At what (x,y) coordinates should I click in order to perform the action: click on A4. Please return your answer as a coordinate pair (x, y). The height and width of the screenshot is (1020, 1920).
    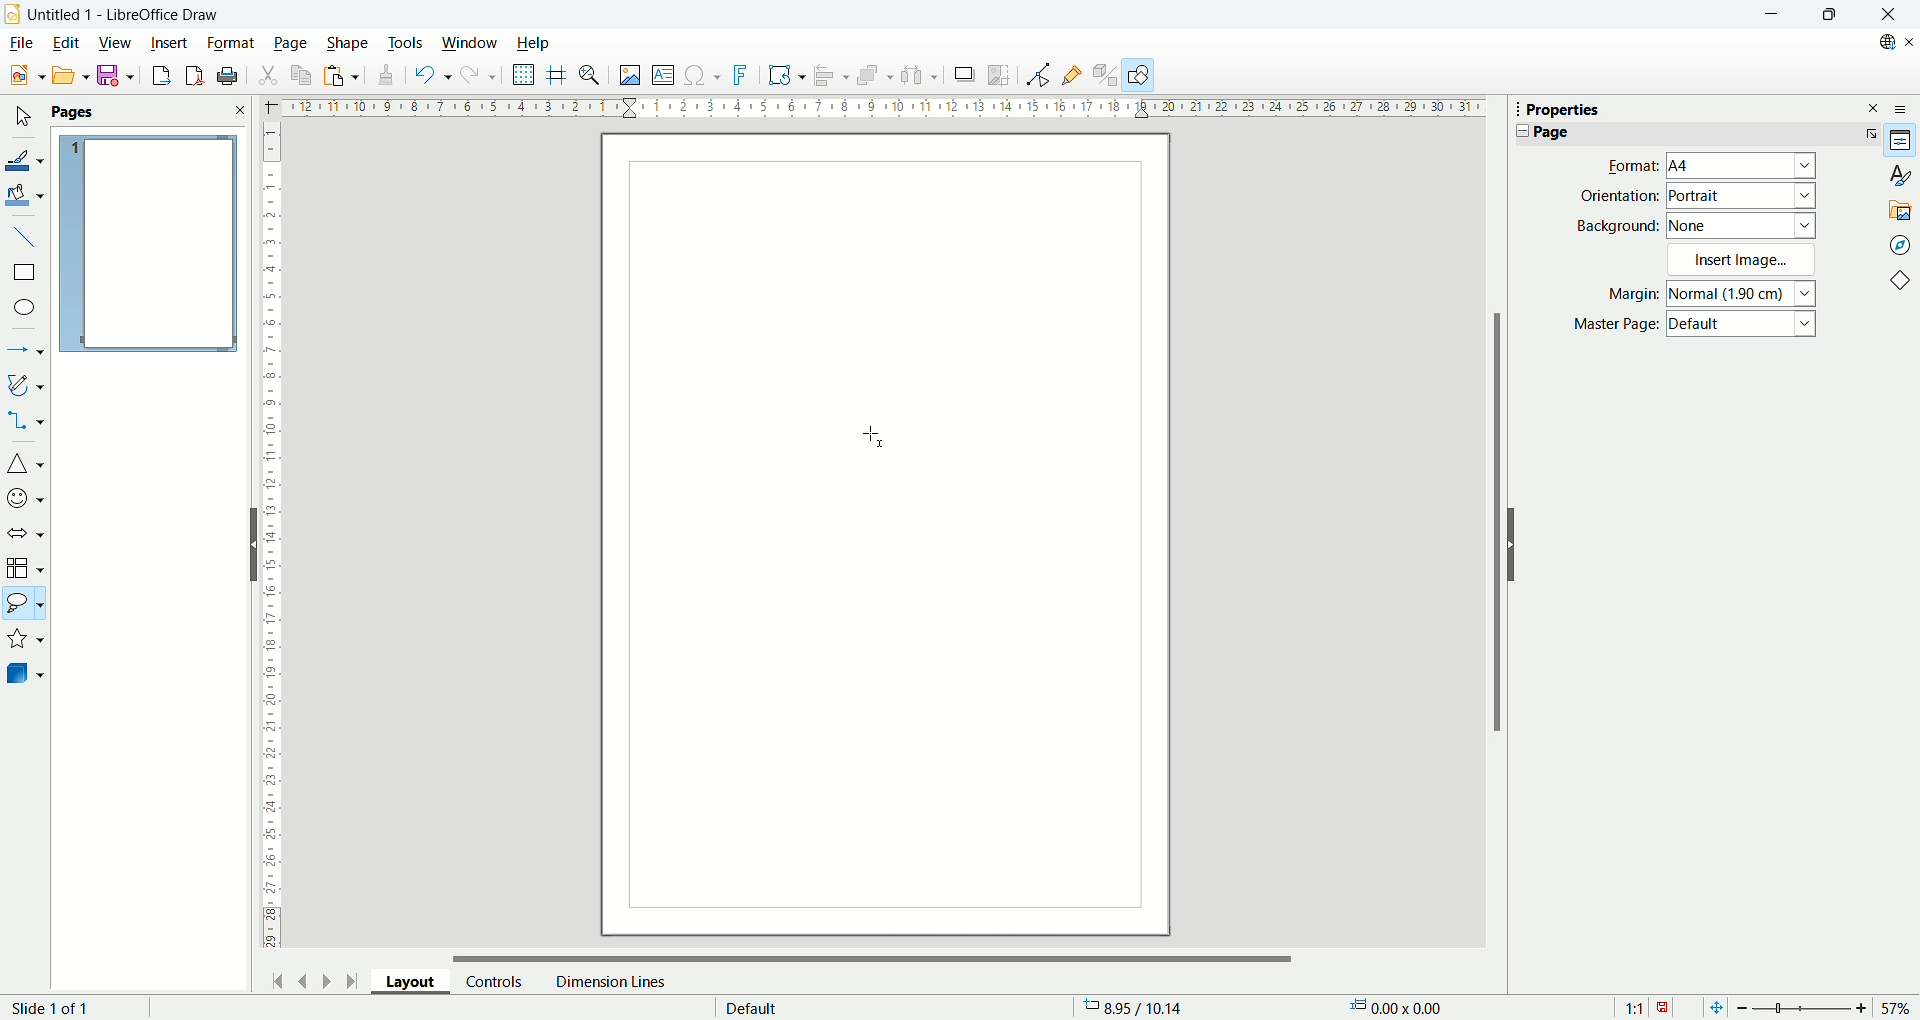
    Looking at the image, I should click on (1743, 167).